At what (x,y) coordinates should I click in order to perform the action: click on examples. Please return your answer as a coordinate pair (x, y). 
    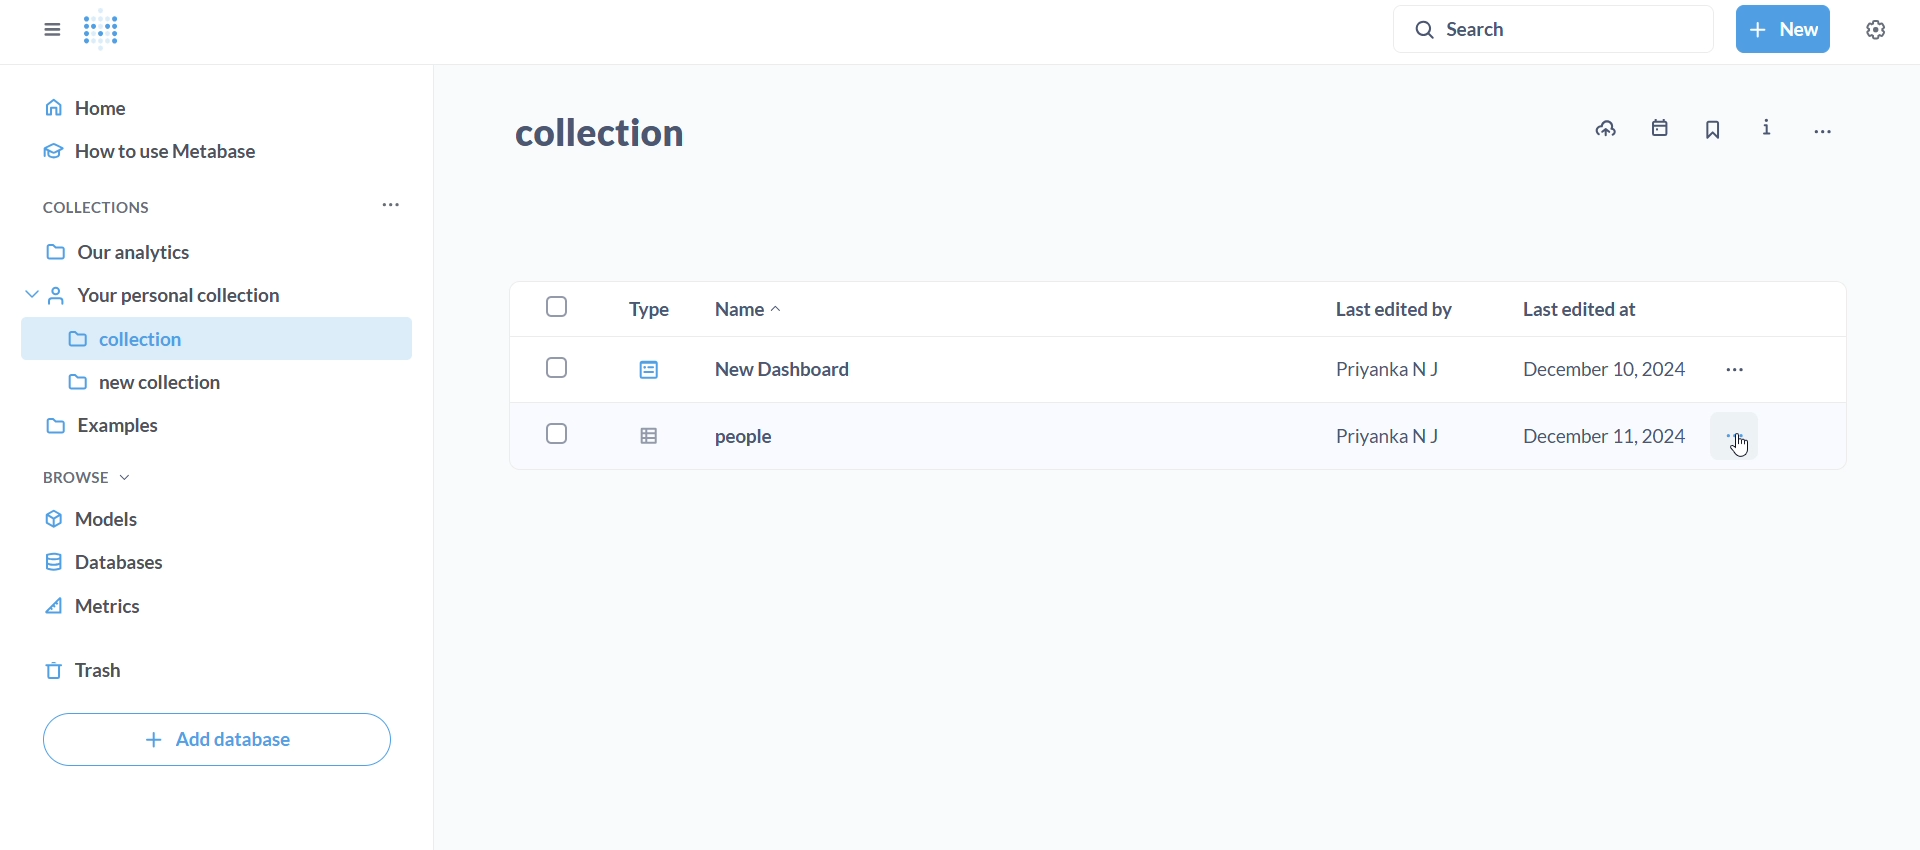
    Looking at the image, I should click on (216, 431).